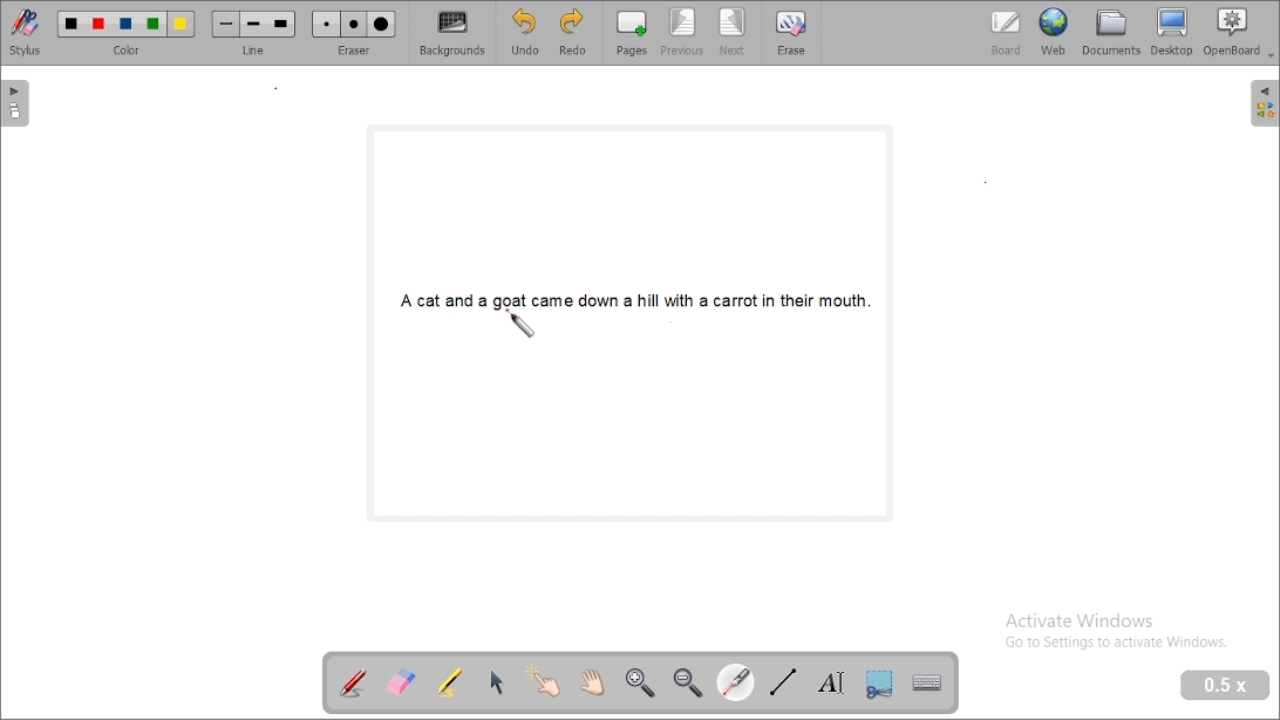  Describe the element at coordinates (682, 33) in the screenshot. I see `previous` at that location.